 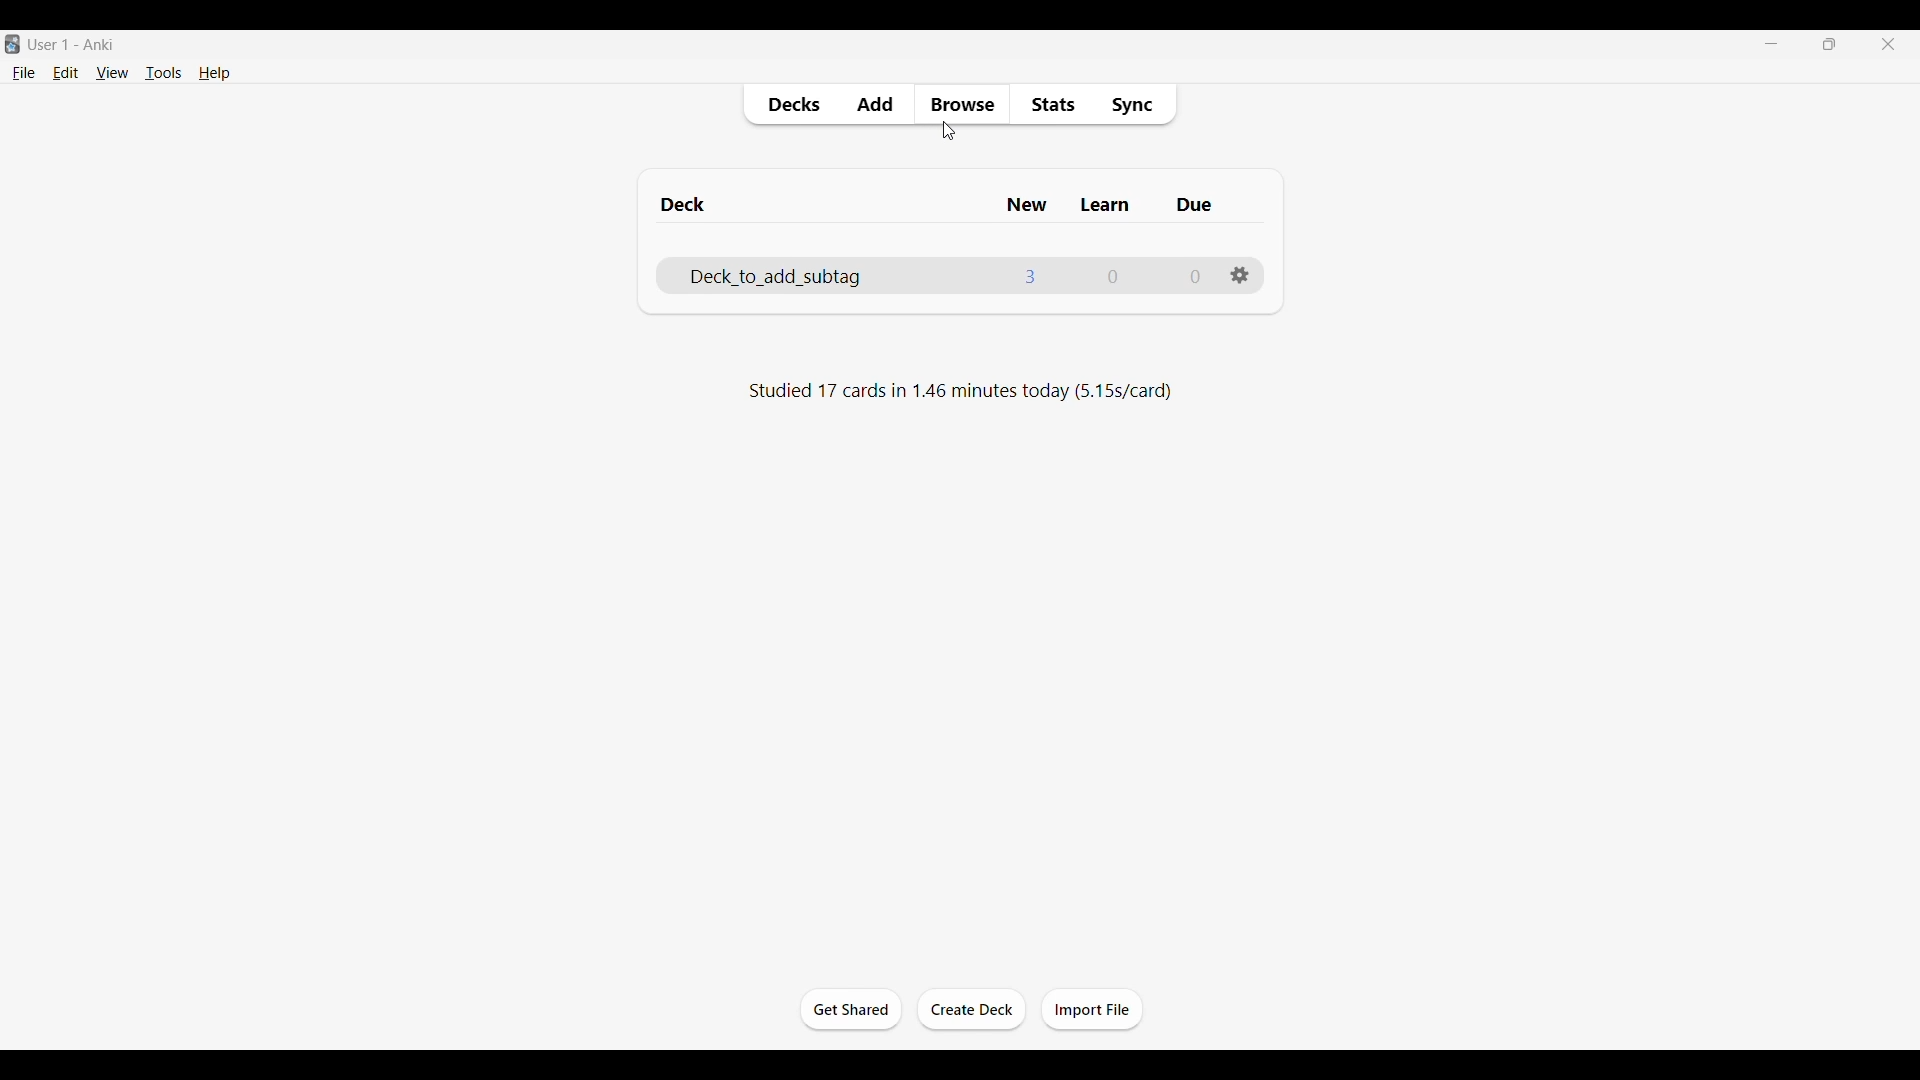 I want to click on User 1 - Anki, so click(x=78, y=43).